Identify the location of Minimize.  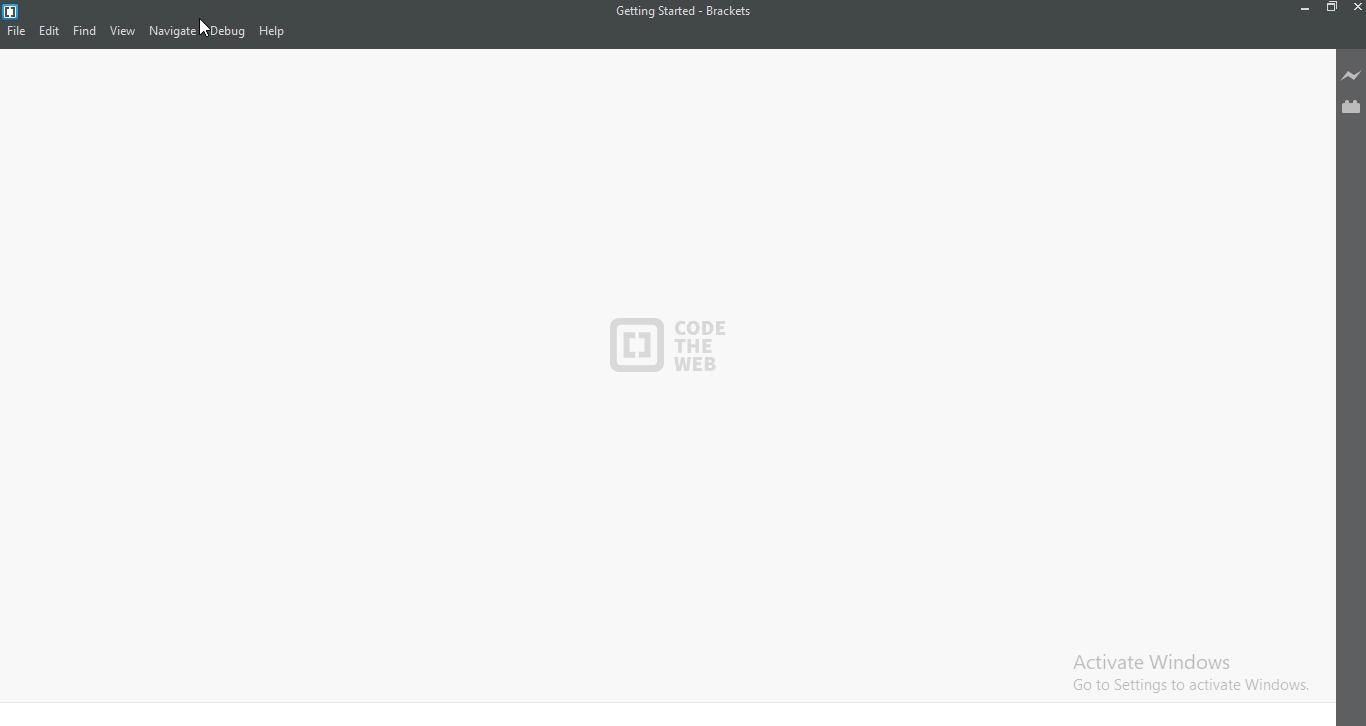
(1305, 8).